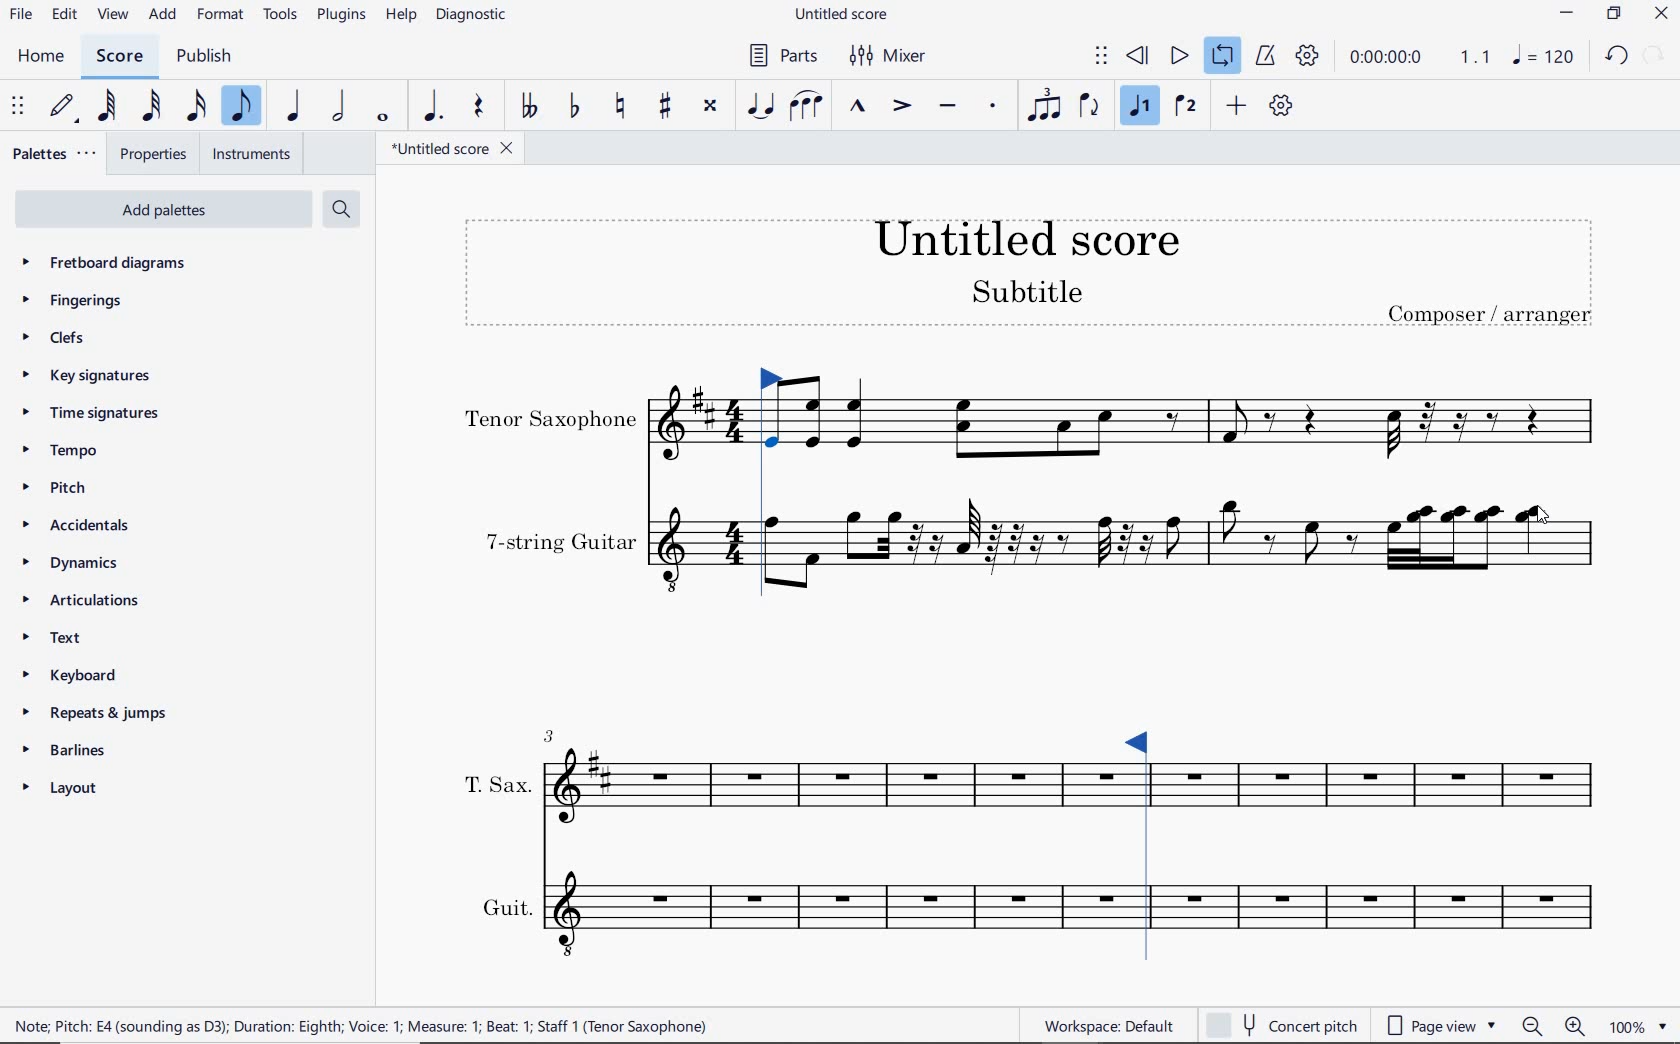  I want to click on 64TH NOTE, so click(106, 105).